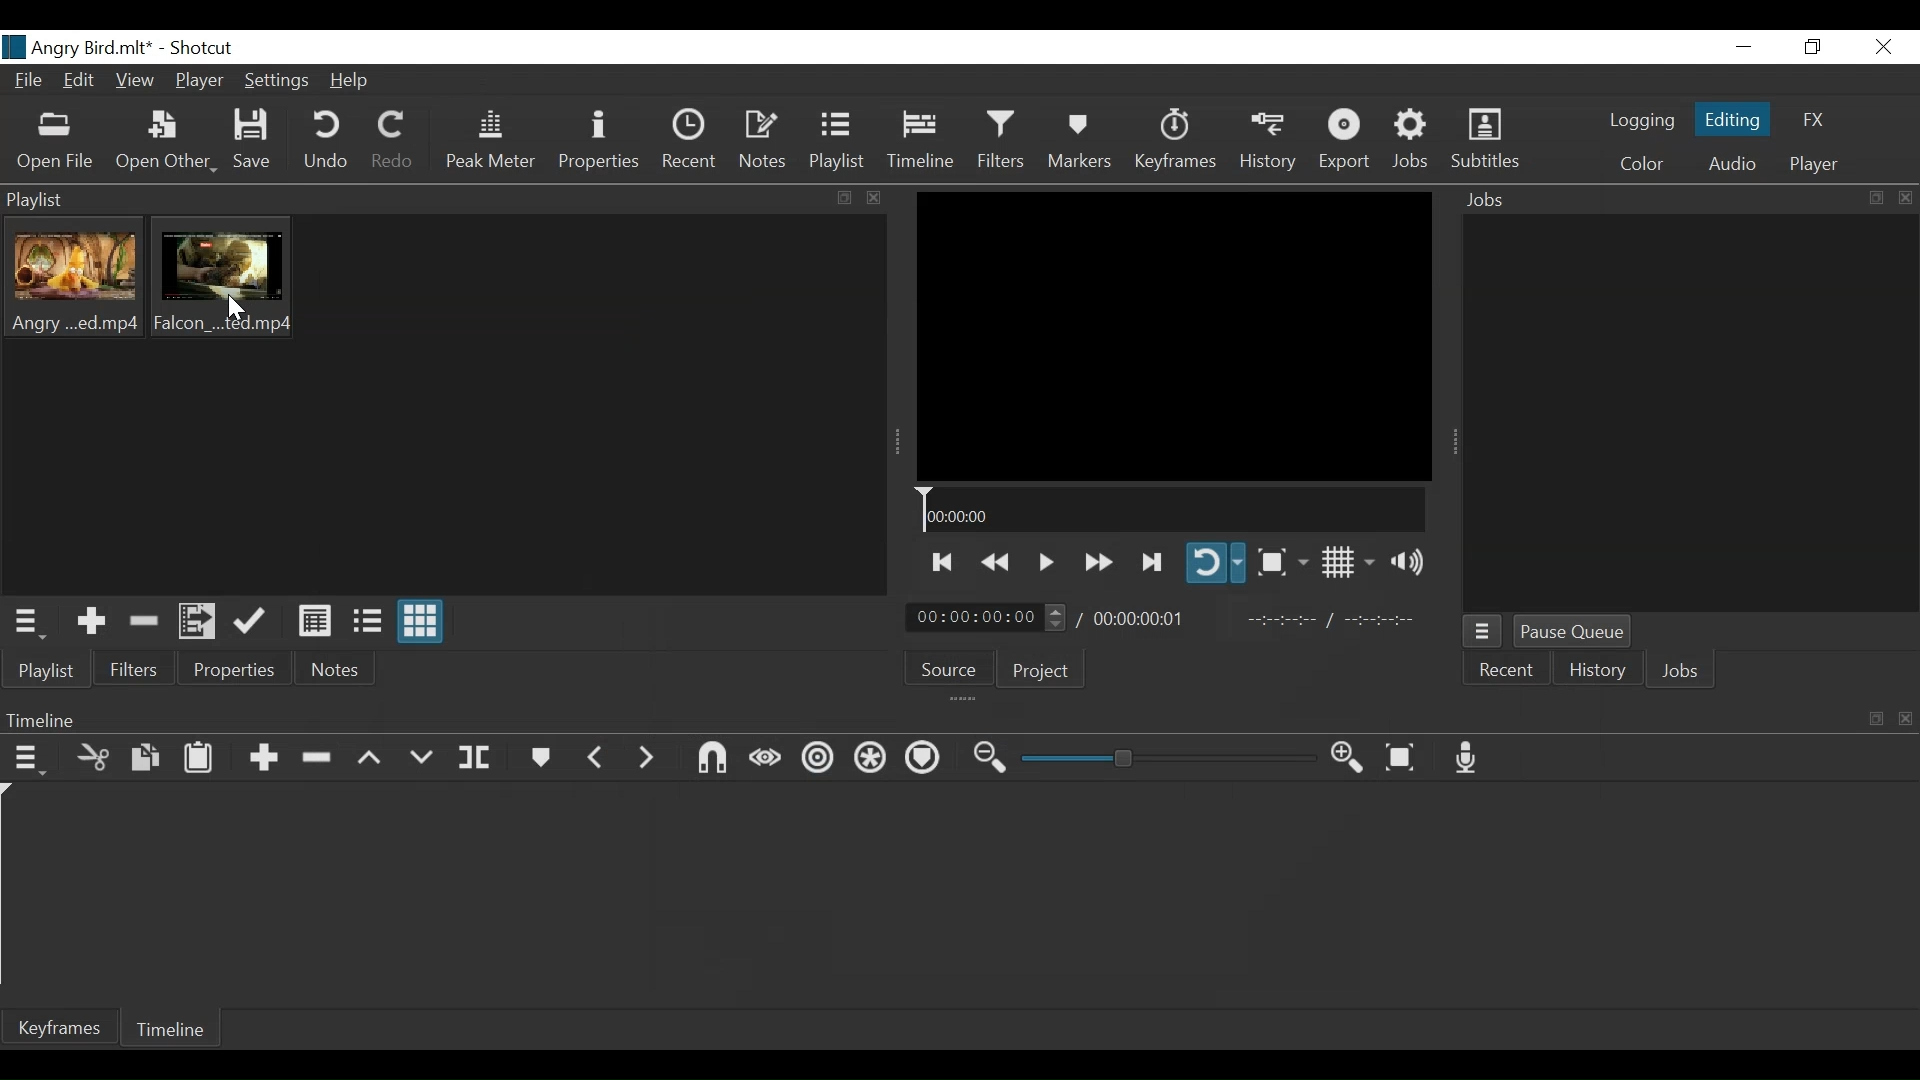 Image resolution: width=1920 pixels, height=1080 pixels. I want to click on Export, so click(1345, 141).